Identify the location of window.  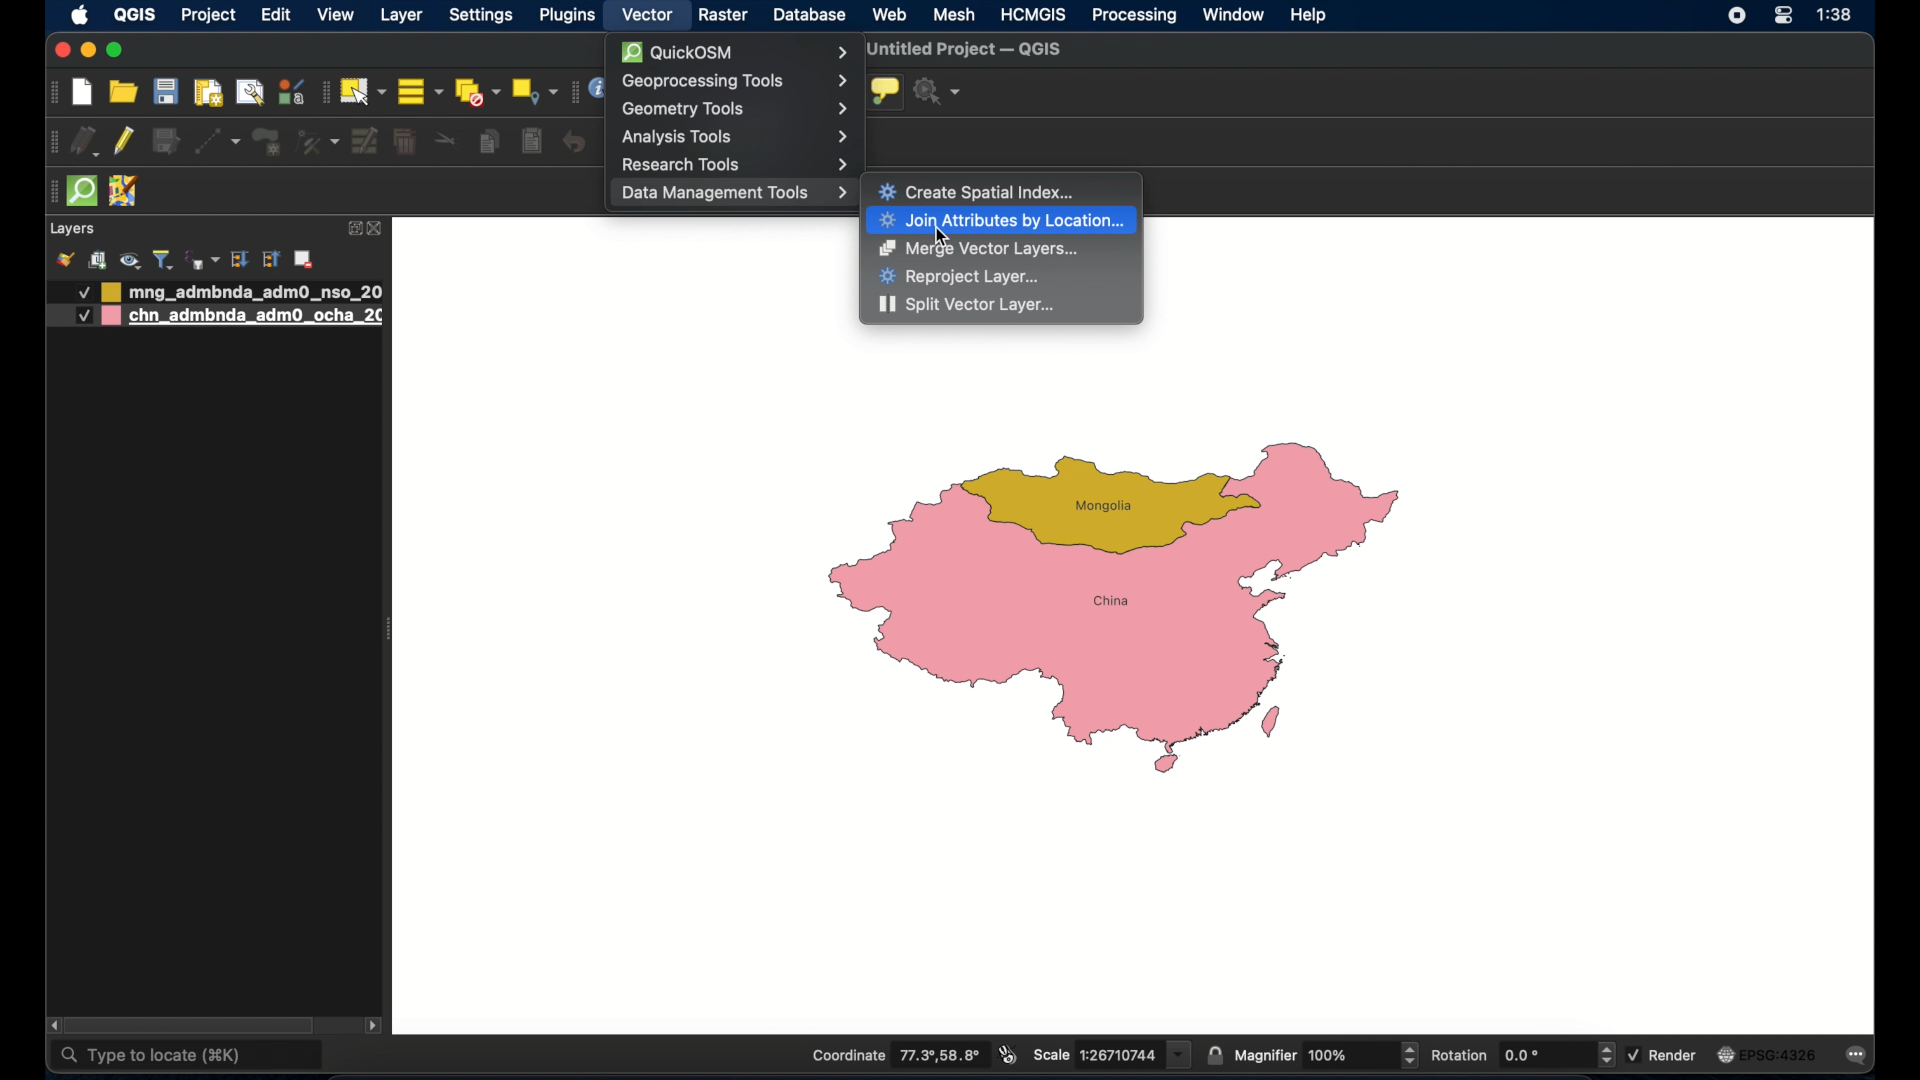
(1232, 15).